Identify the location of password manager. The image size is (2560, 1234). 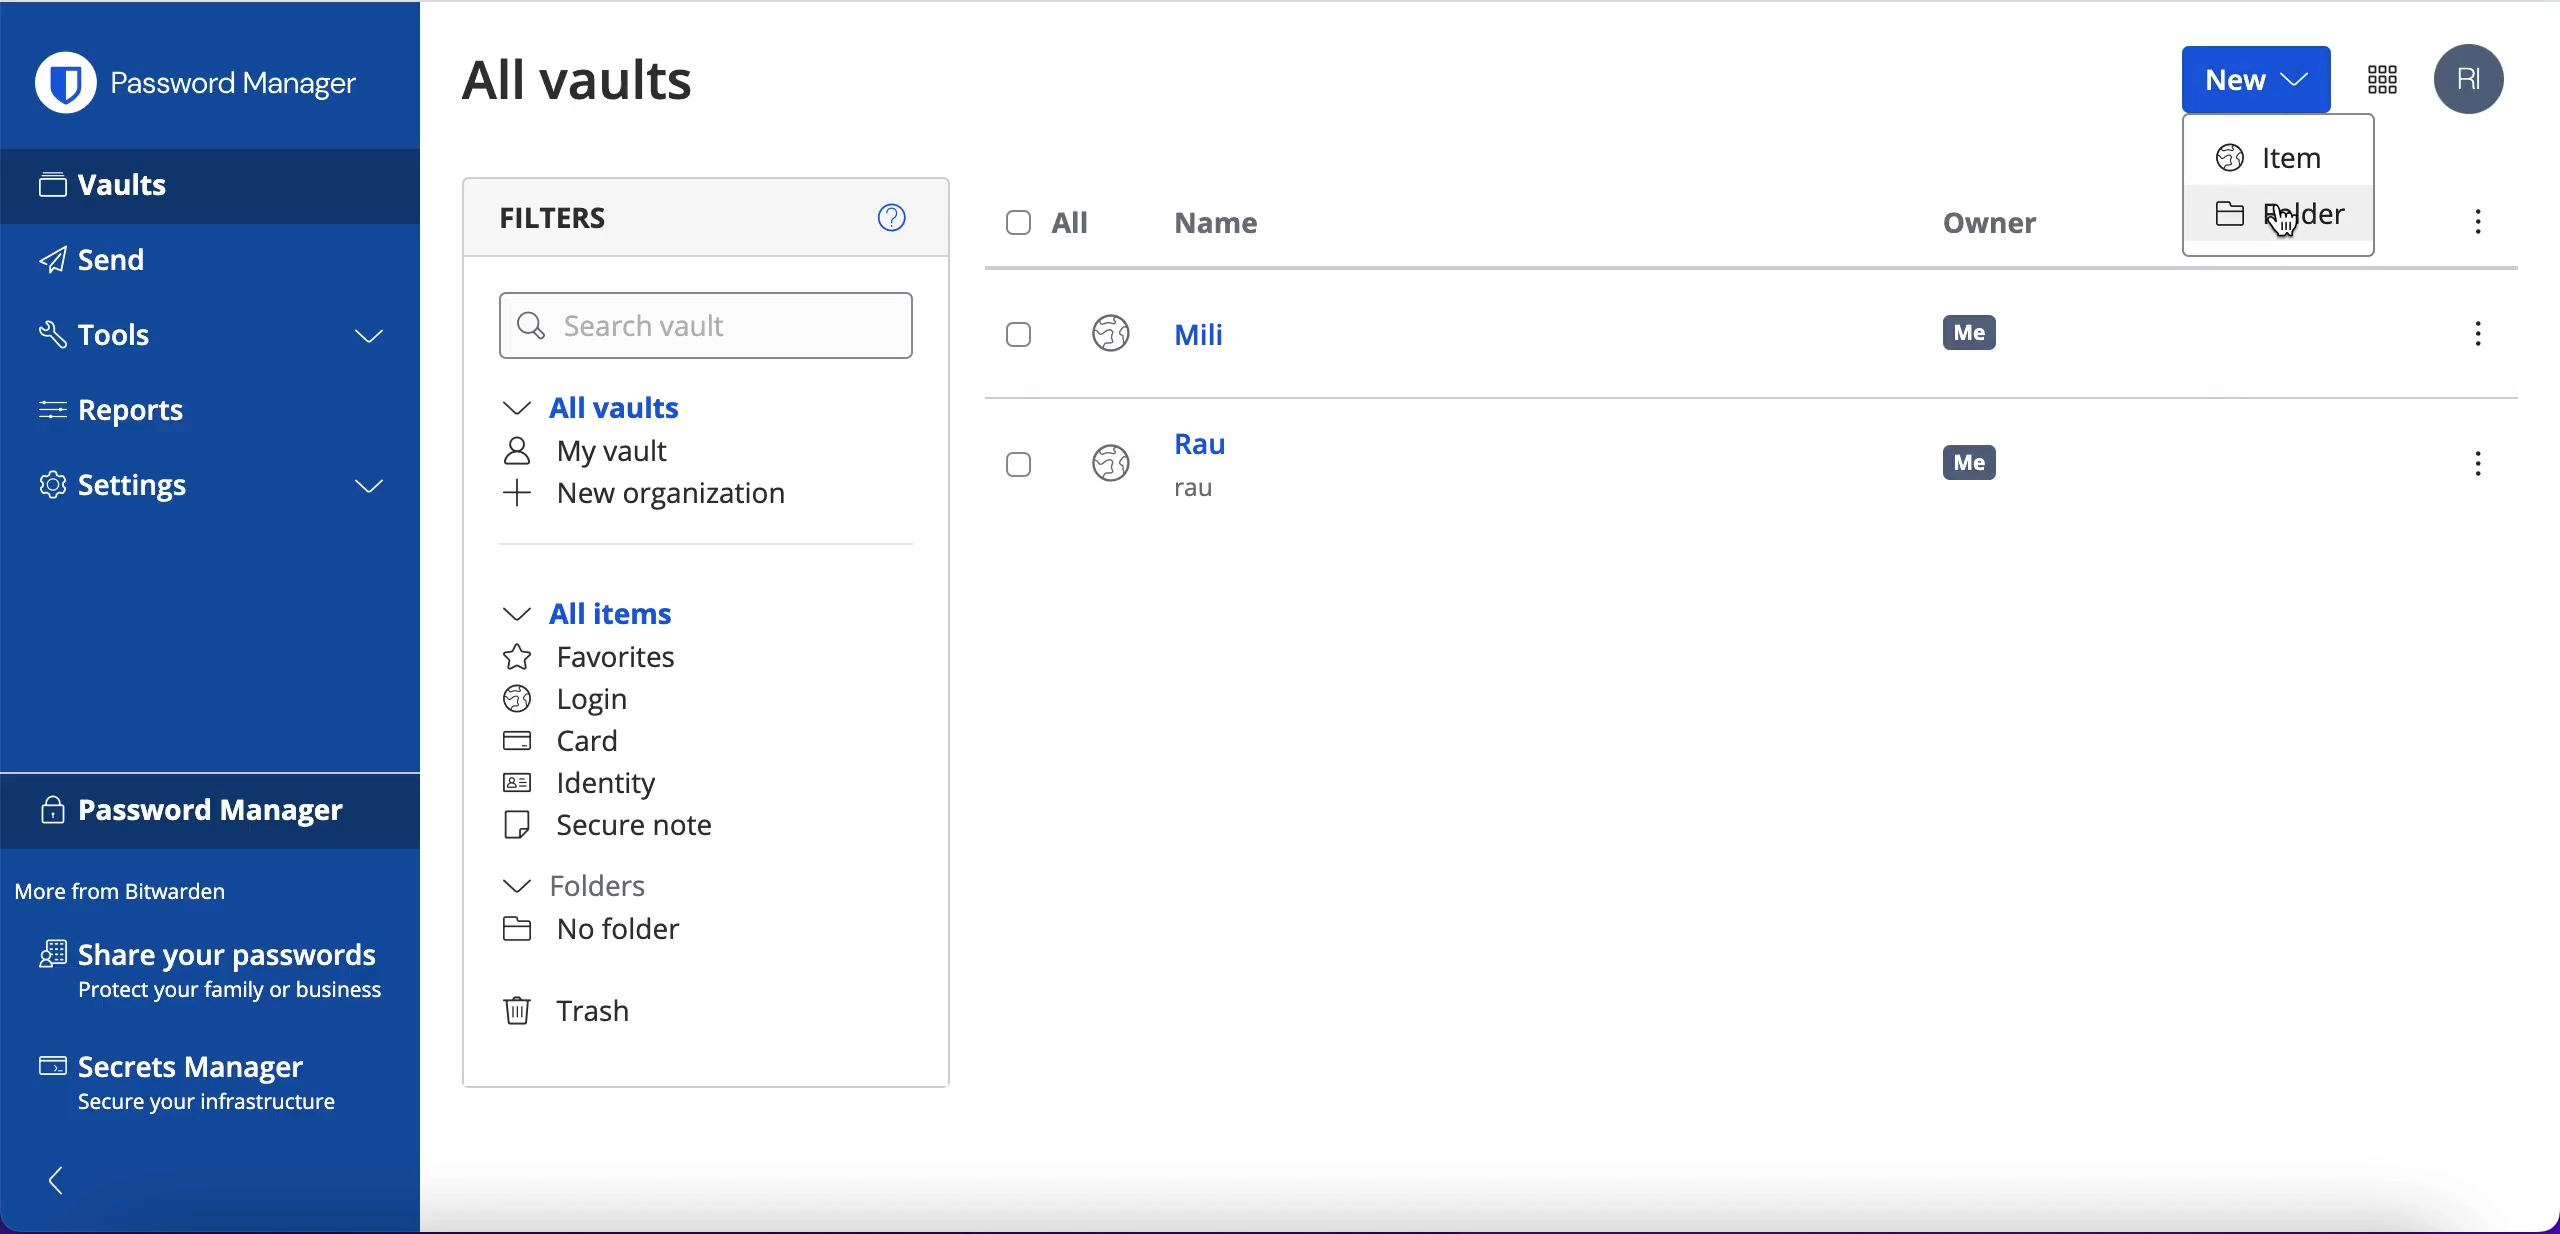
(2382, 78).